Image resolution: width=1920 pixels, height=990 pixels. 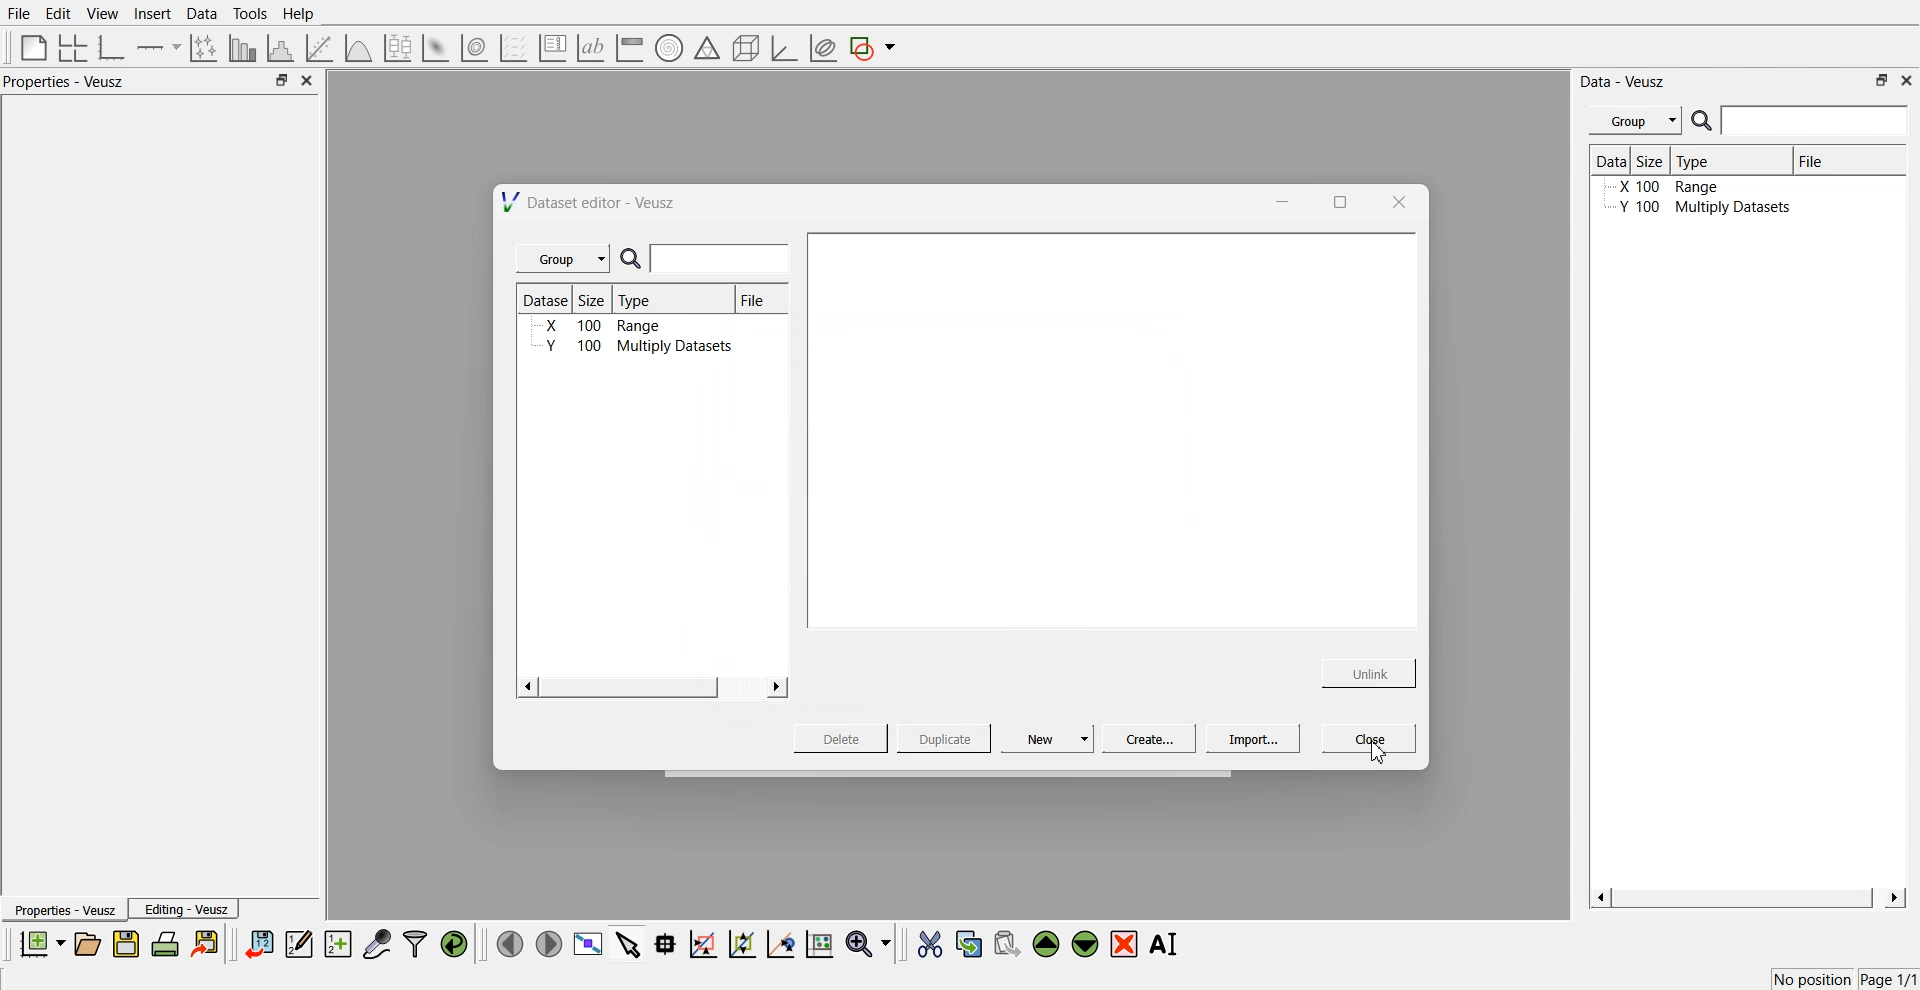 What do you see at coordinates (1746, 896) in the screenshot?
I see `scroll bar` at bounding box center [1746, 896].